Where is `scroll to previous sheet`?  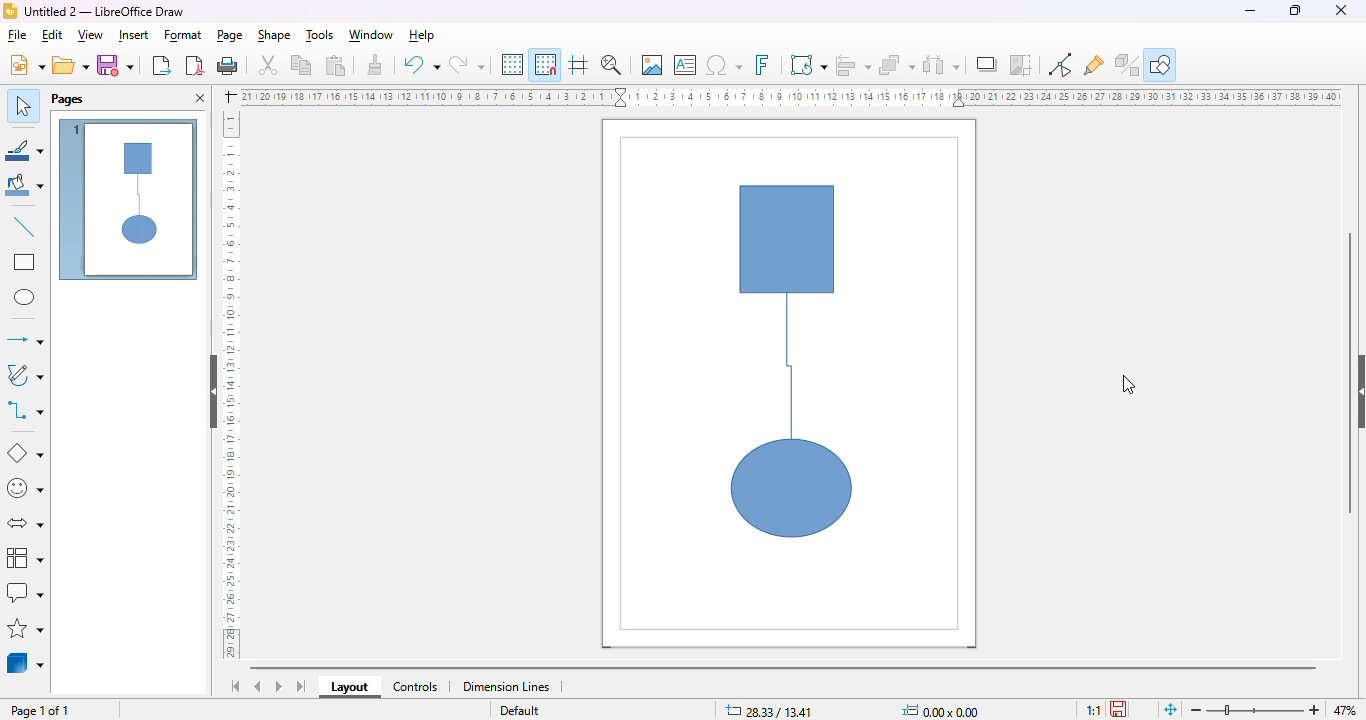
scroll to previous sheet is located at coordinates (258, 686).